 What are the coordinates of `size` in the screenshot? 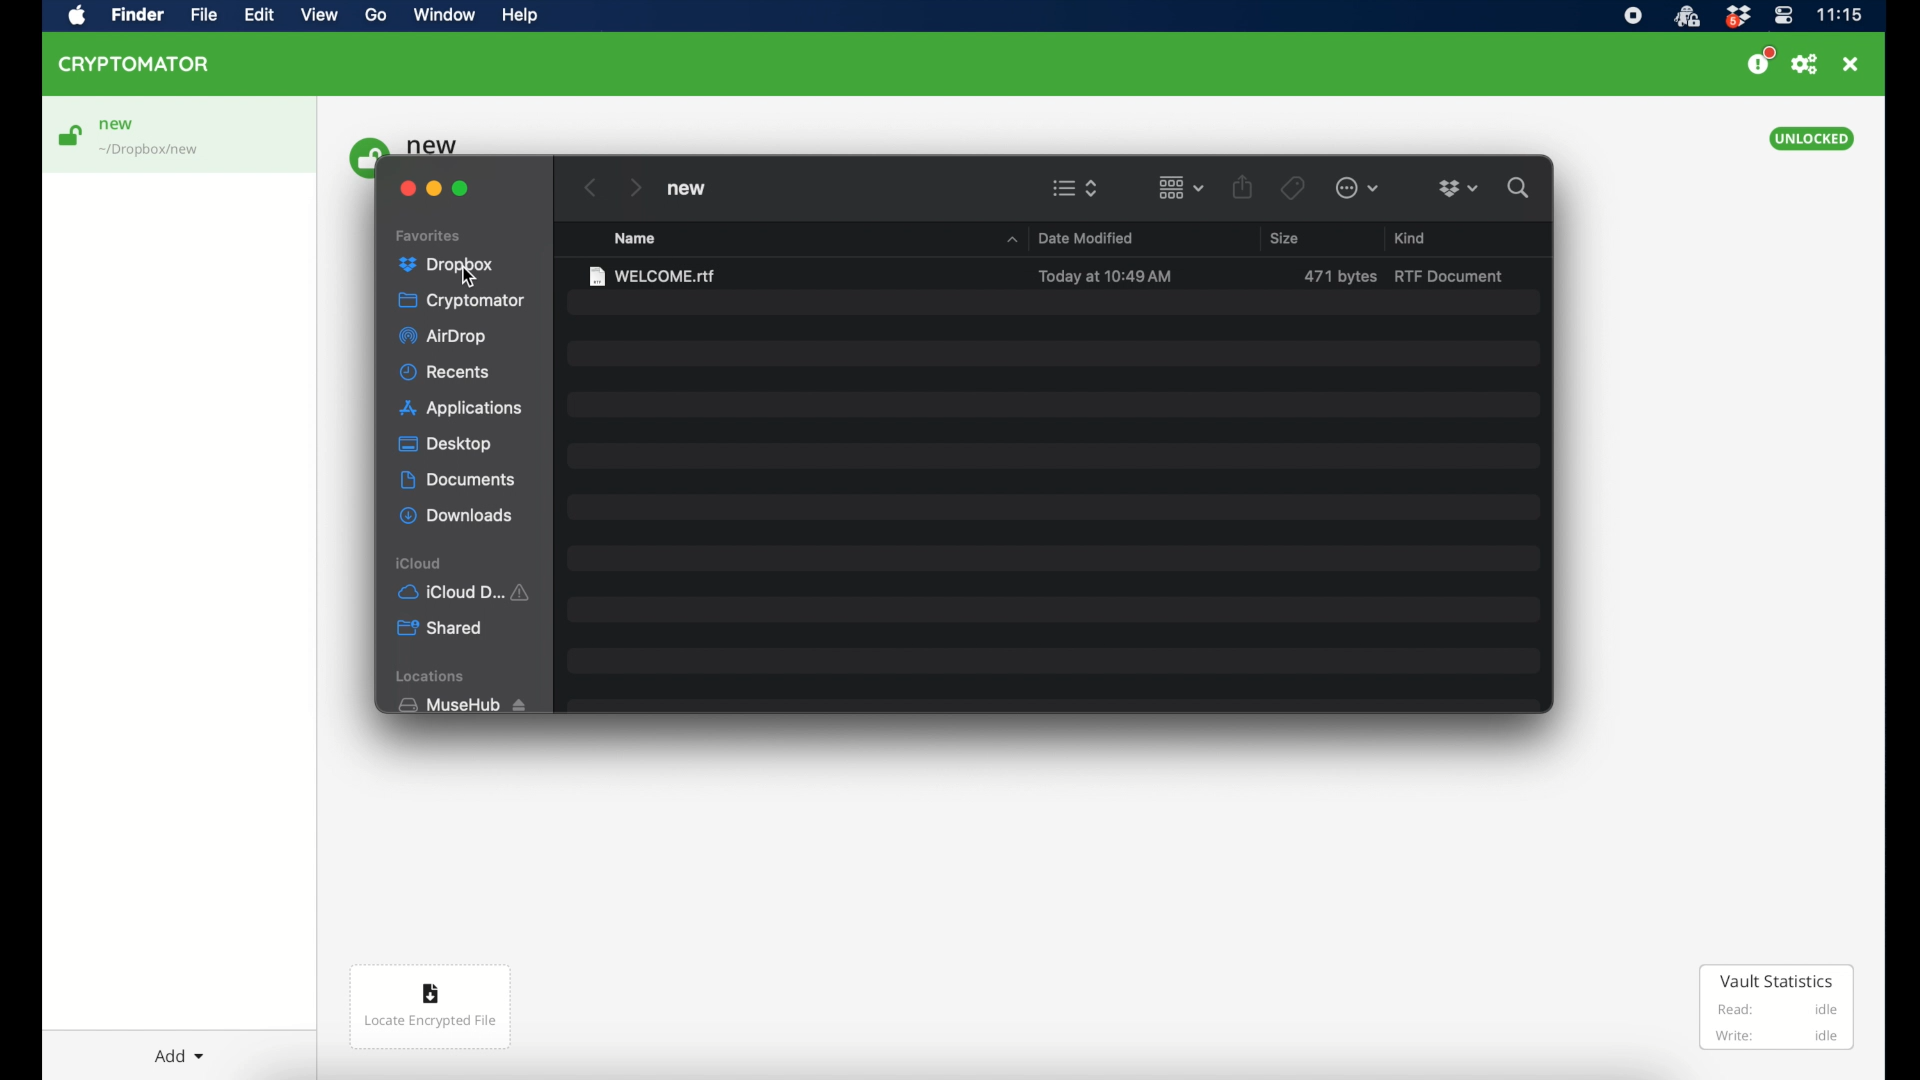 It's located at (1285, 238).